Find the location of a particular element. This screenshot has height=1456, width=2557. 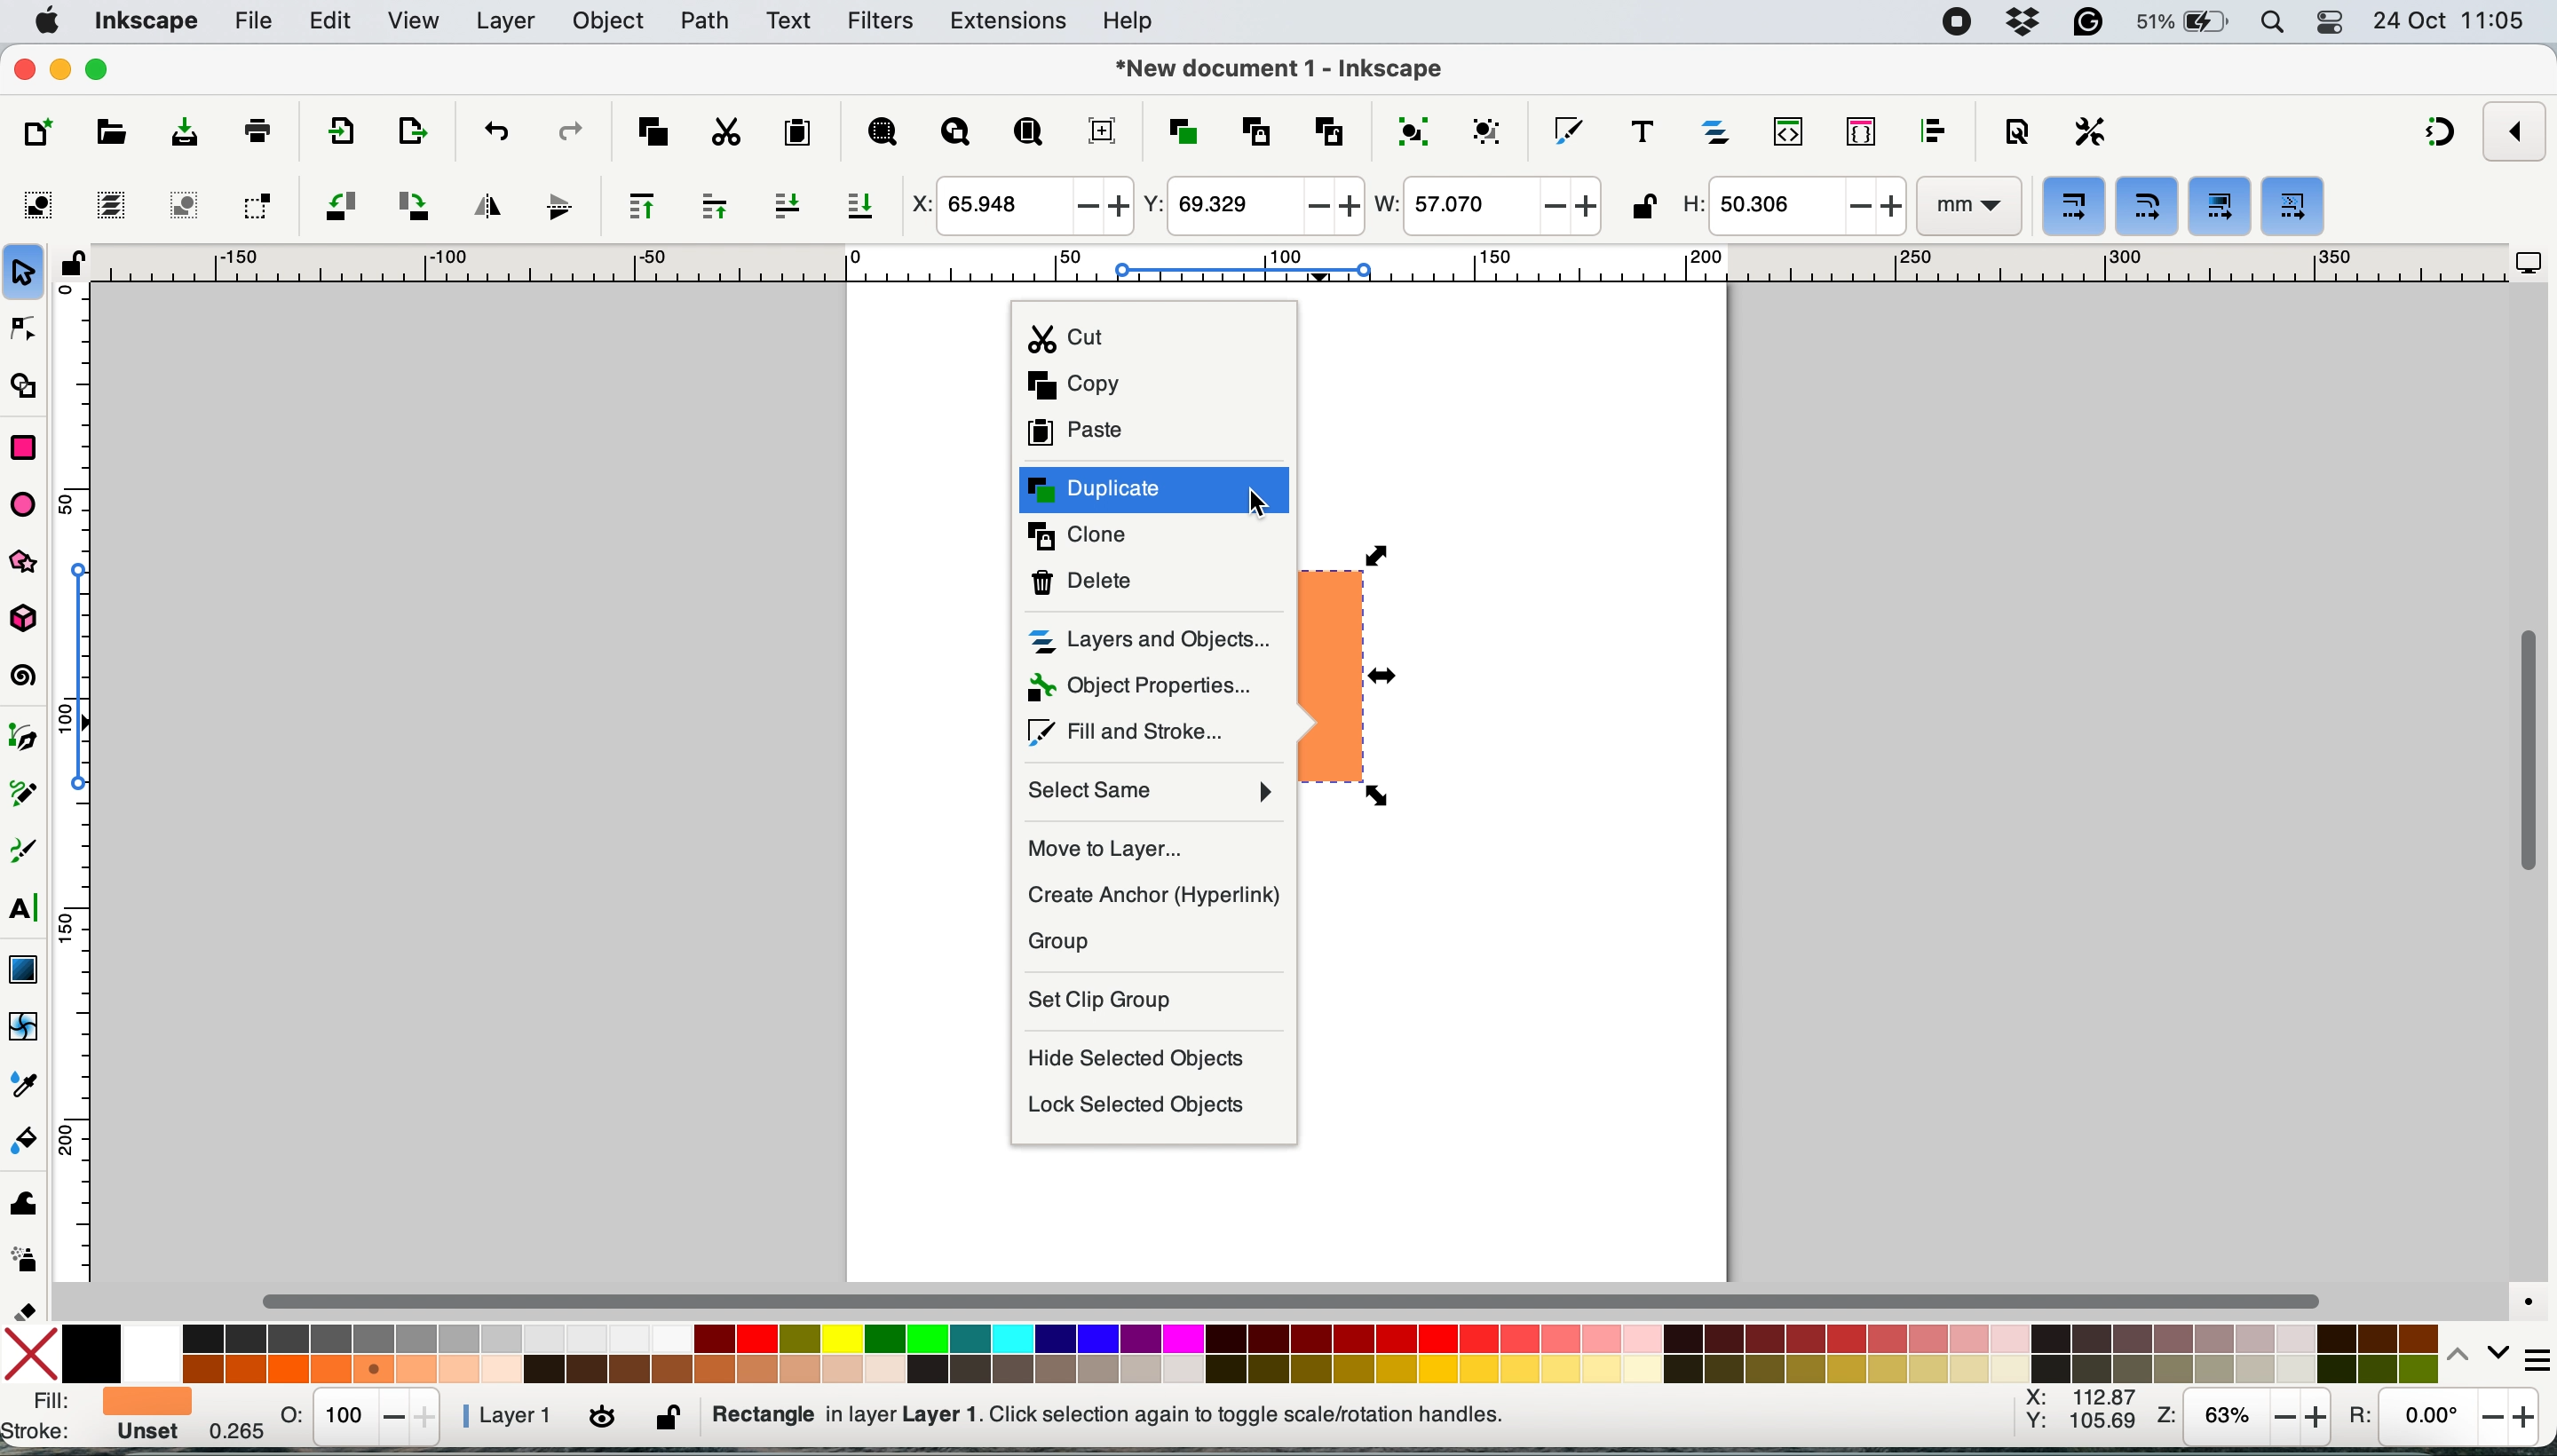

extensions is located at coordinates (1011, 22).